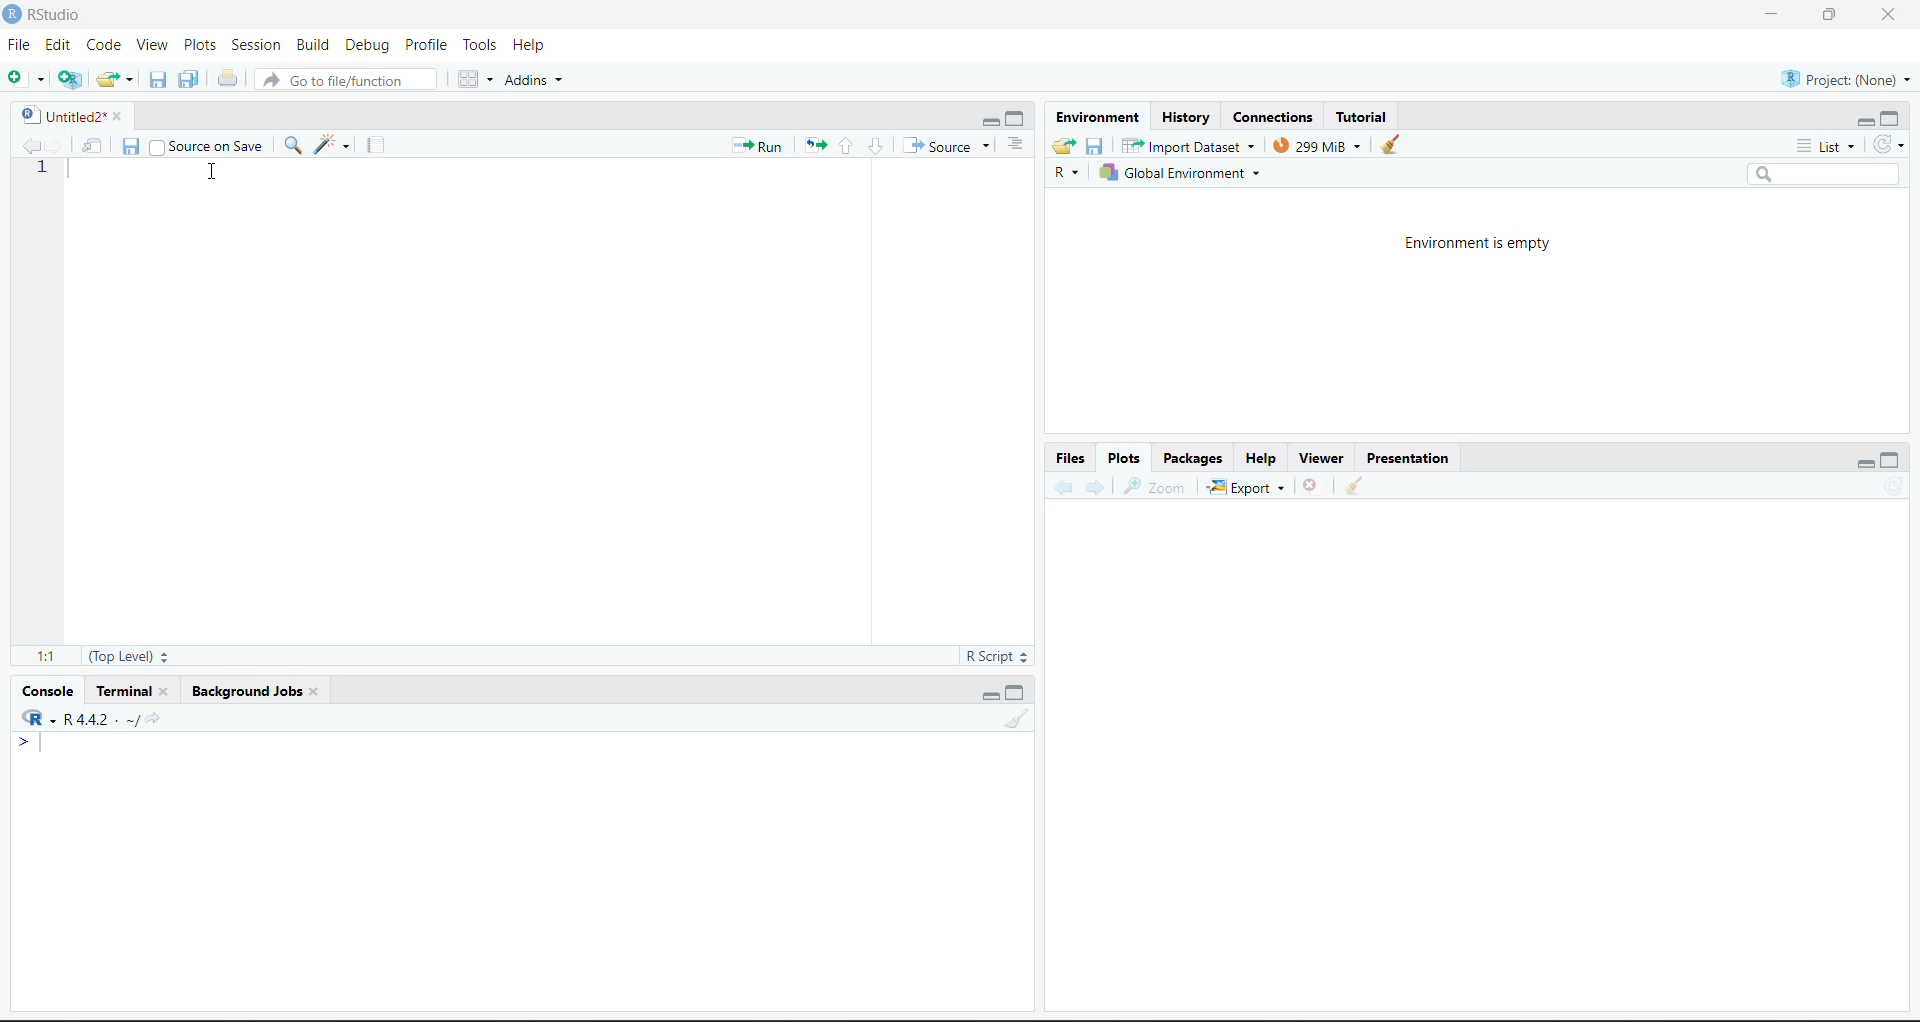  I want to click on close, so click(313, 692).